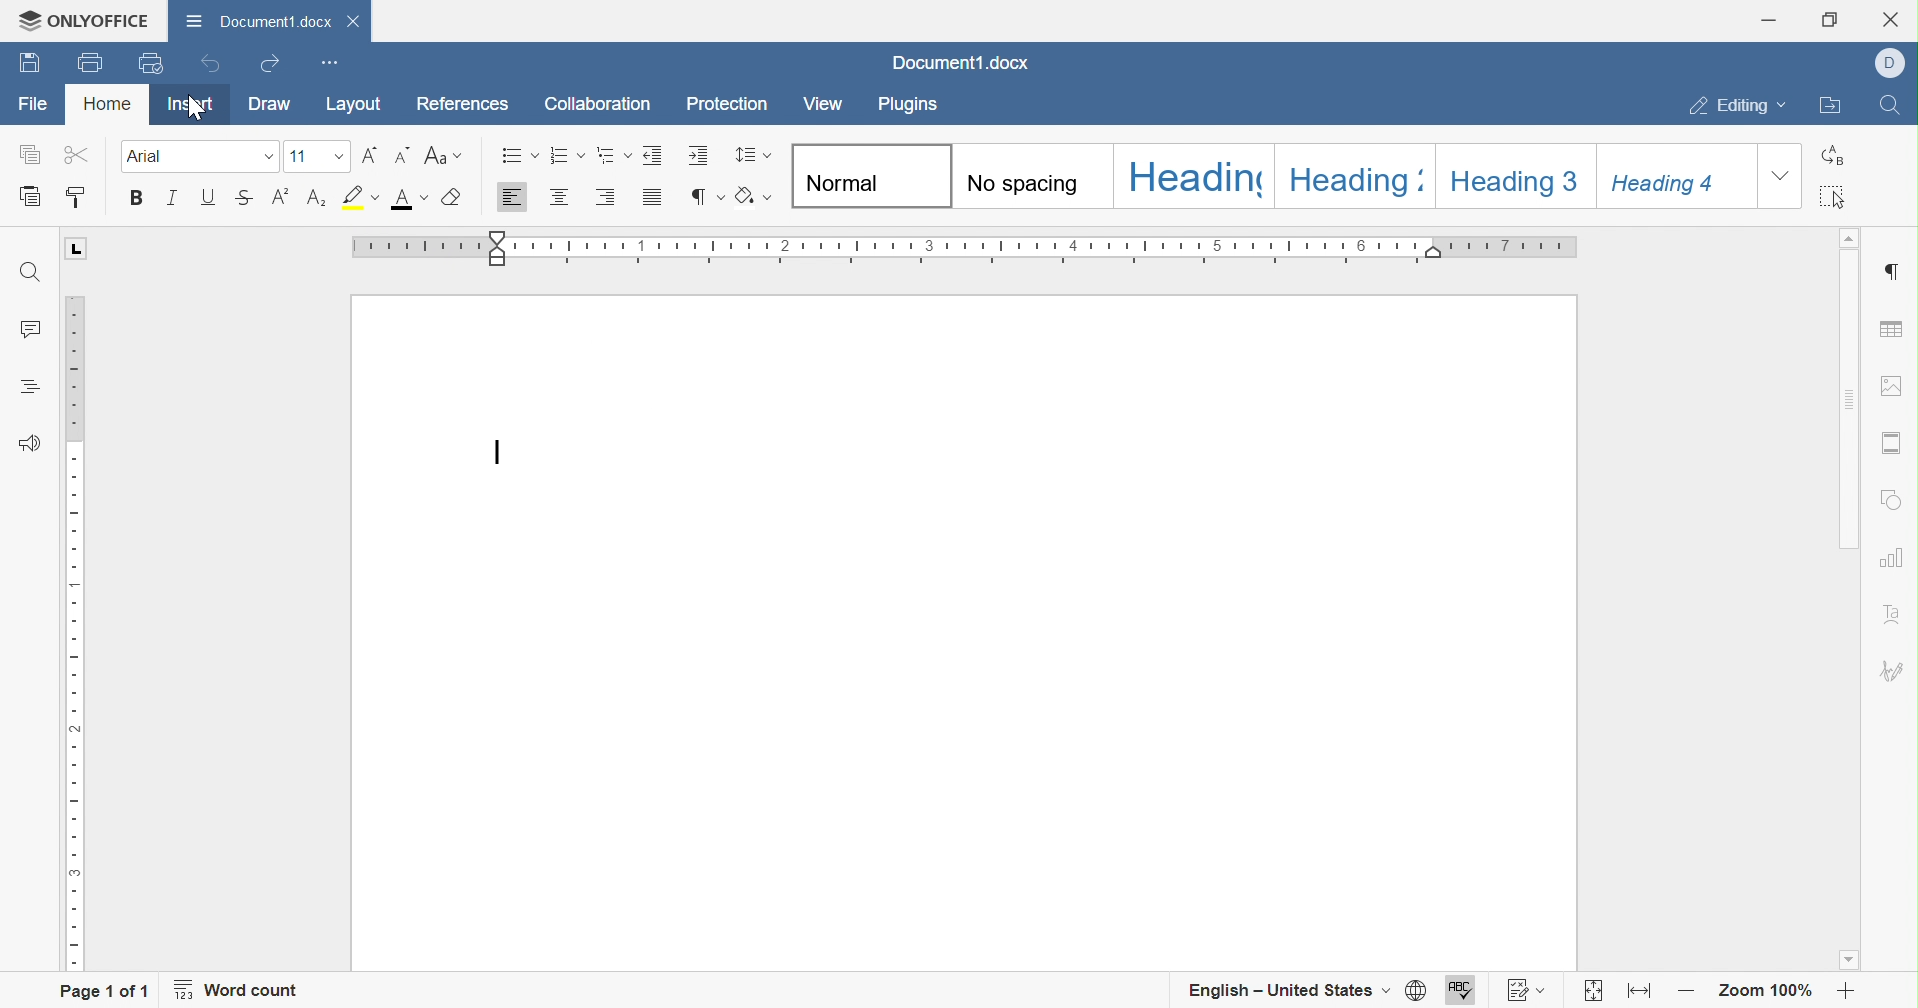 This screenshot has width=1918, height=1008. What do you see at coordinates (655, 197) in the screenshot?
I see `Justified` at bounding box center [655, 197].